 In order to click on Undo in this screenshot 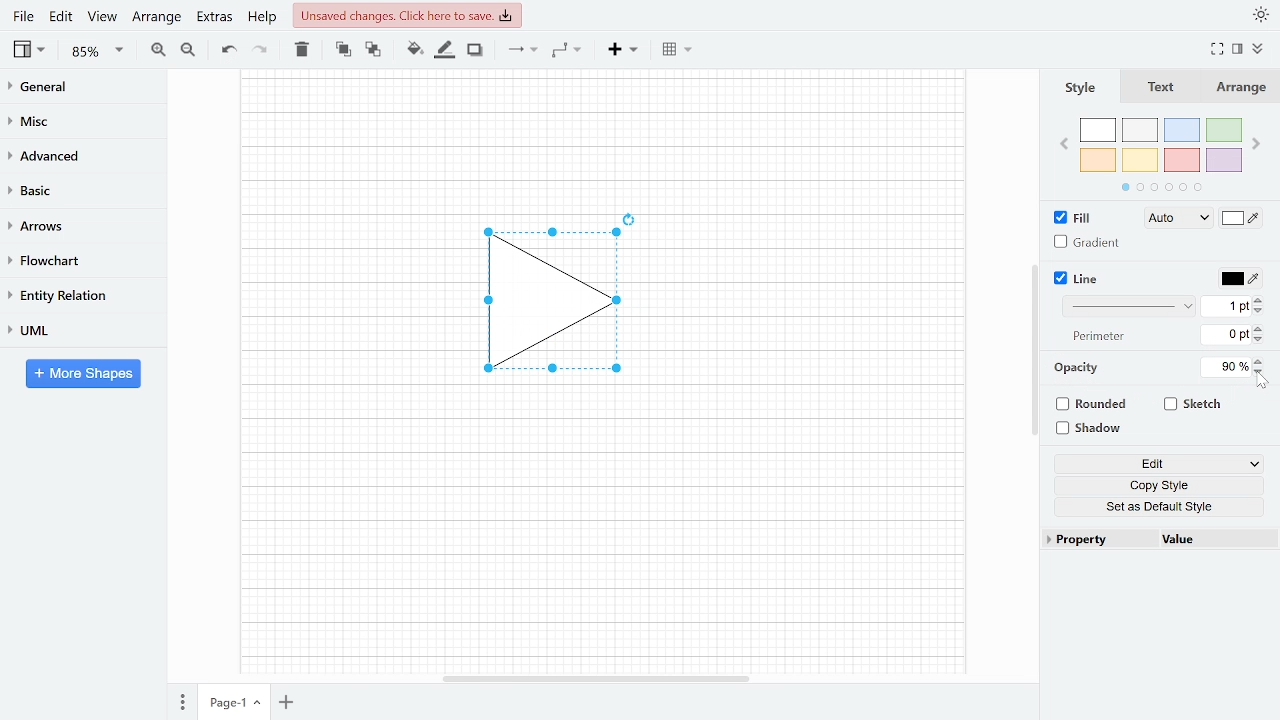, I will do `click(228, 50)`.